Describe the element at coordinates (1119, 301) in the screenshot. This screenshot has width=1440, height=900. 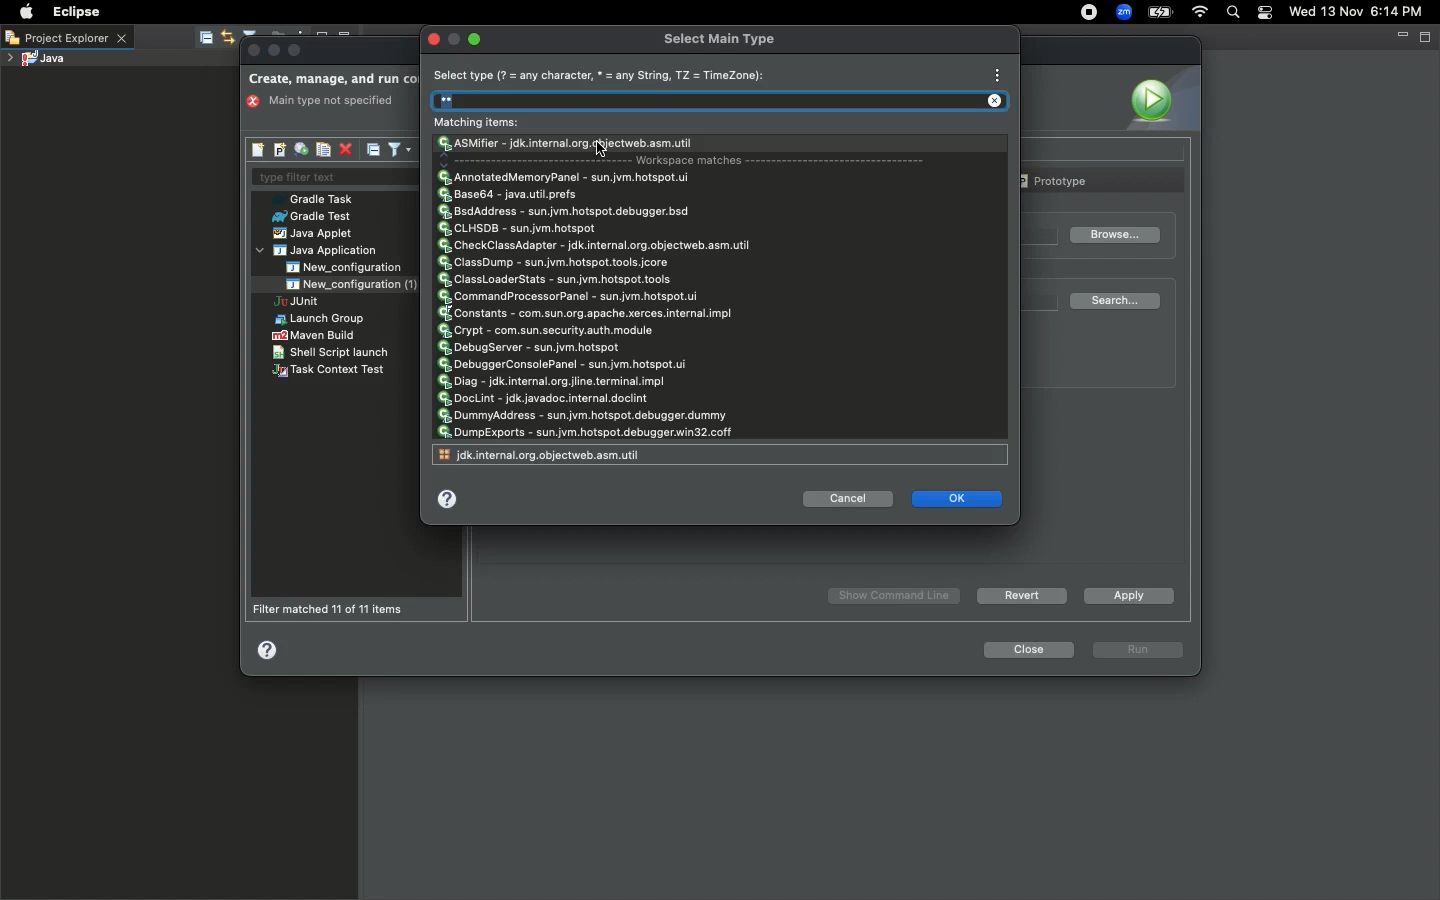
I see `Search...` at that location.